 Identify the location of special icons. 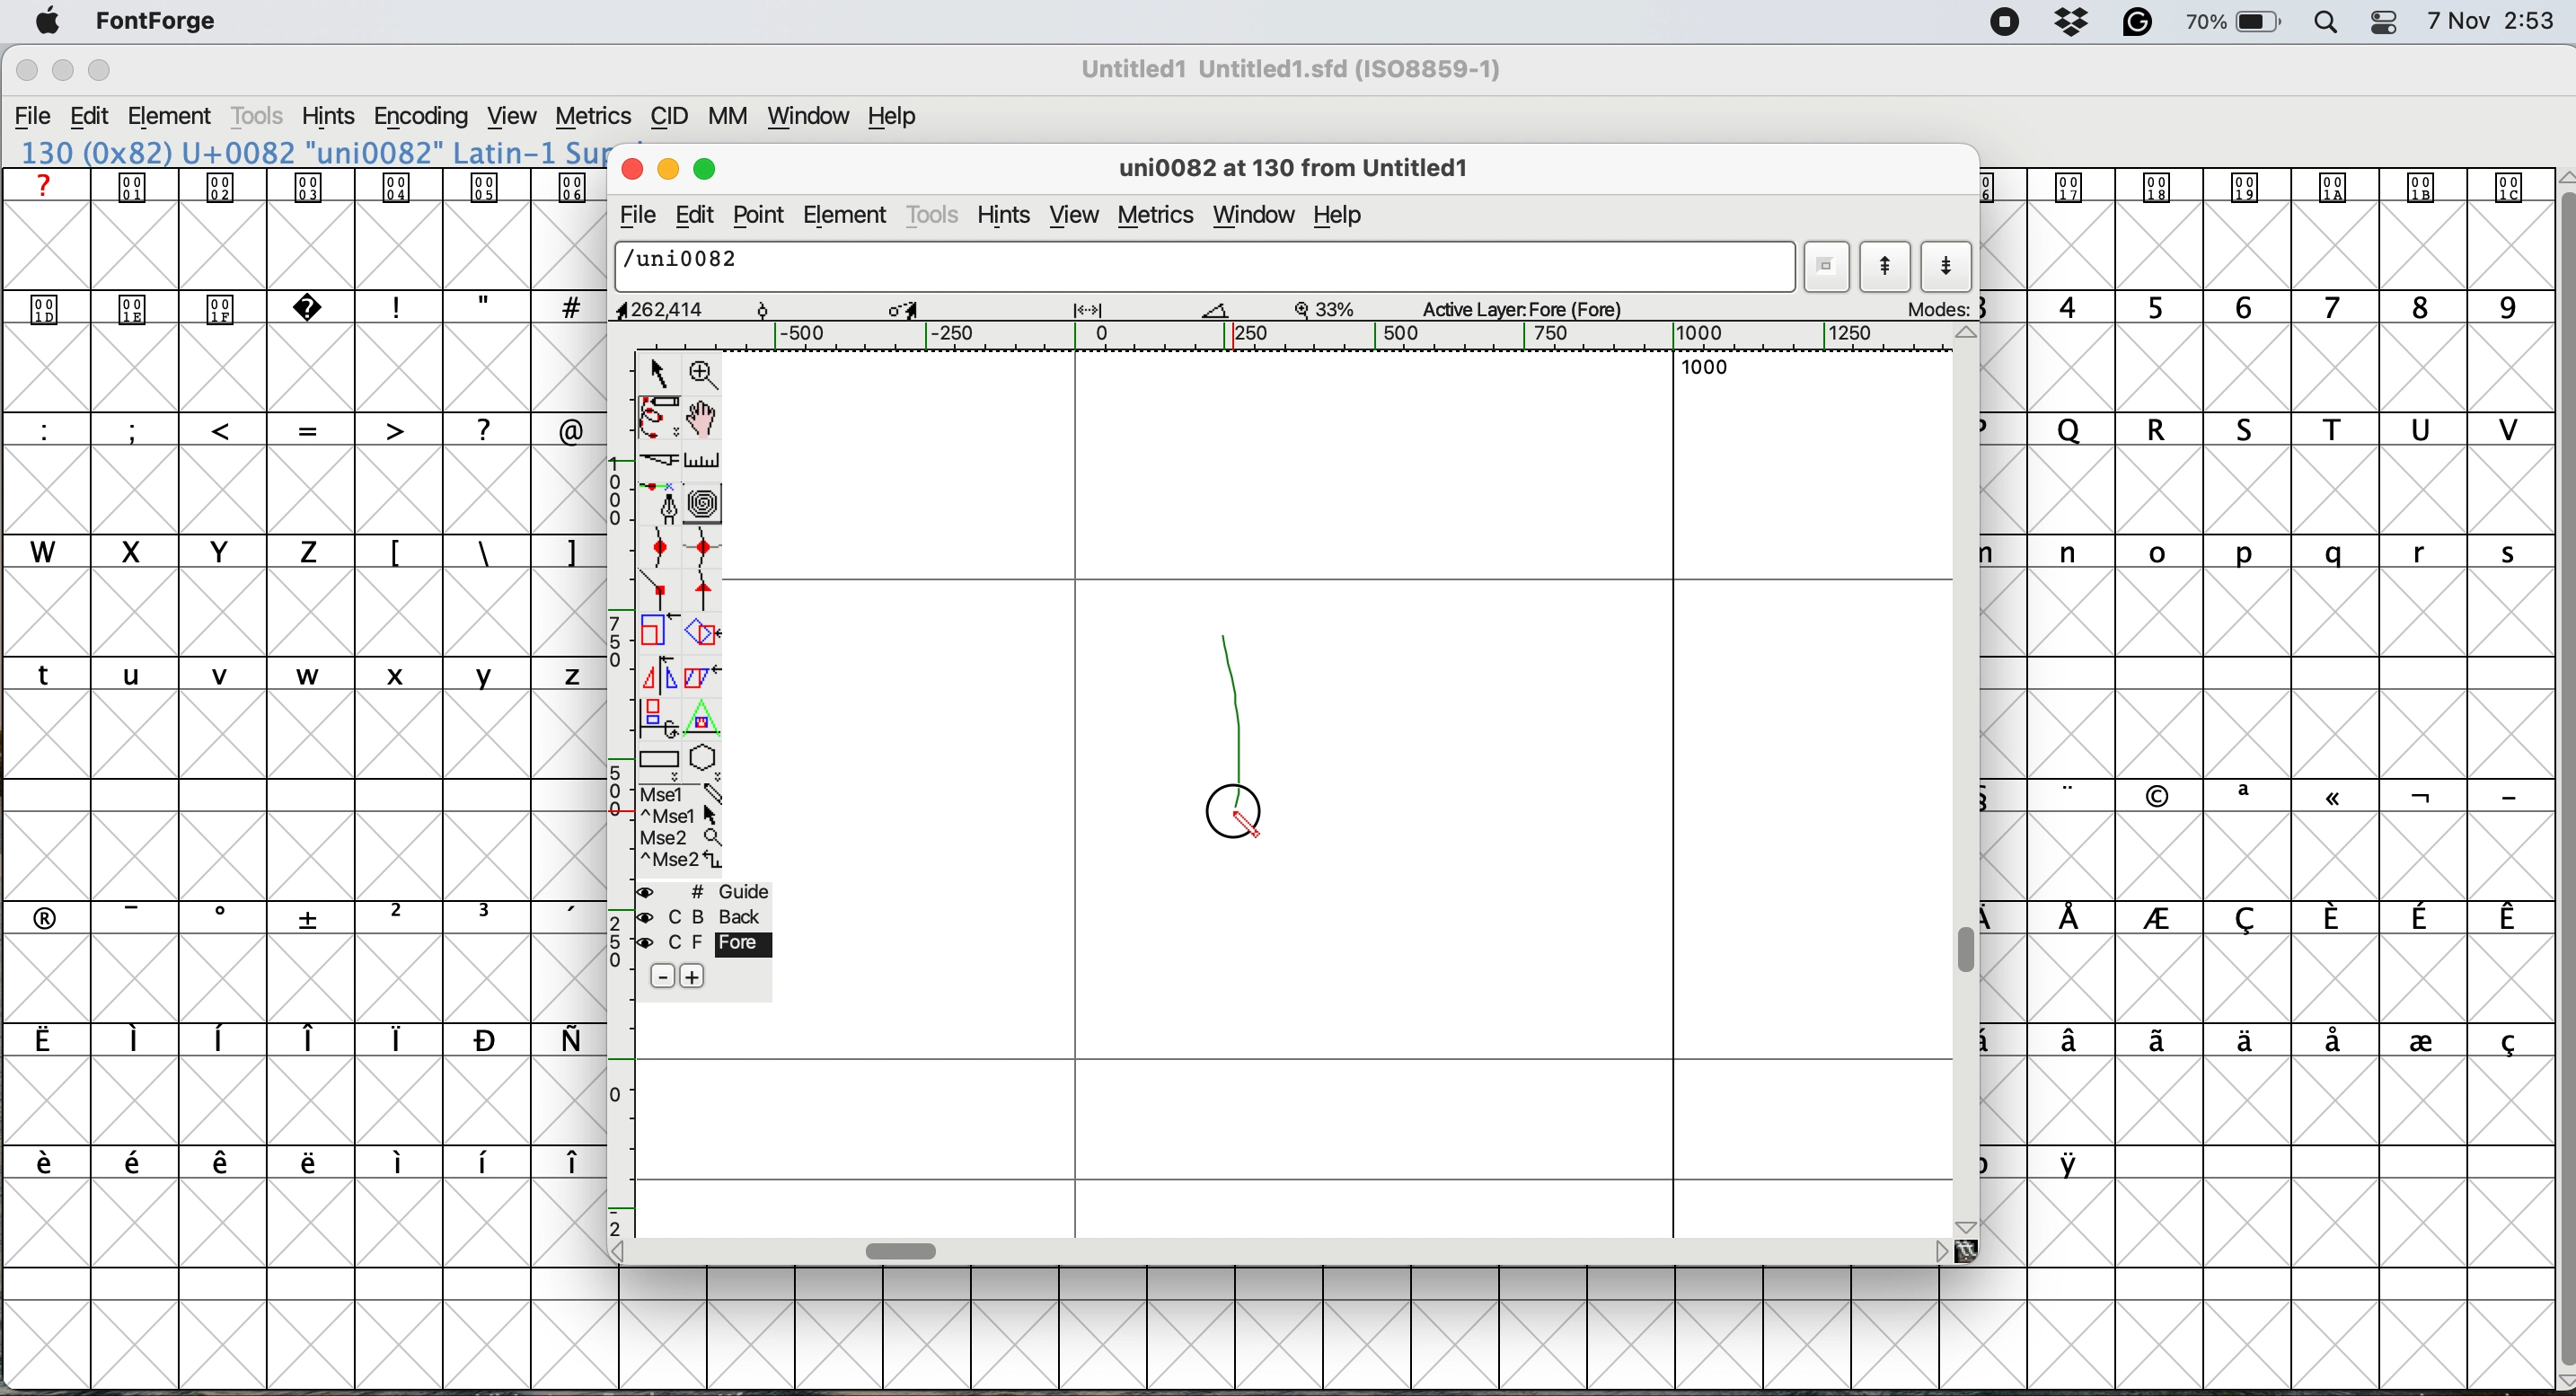
(305, 186).